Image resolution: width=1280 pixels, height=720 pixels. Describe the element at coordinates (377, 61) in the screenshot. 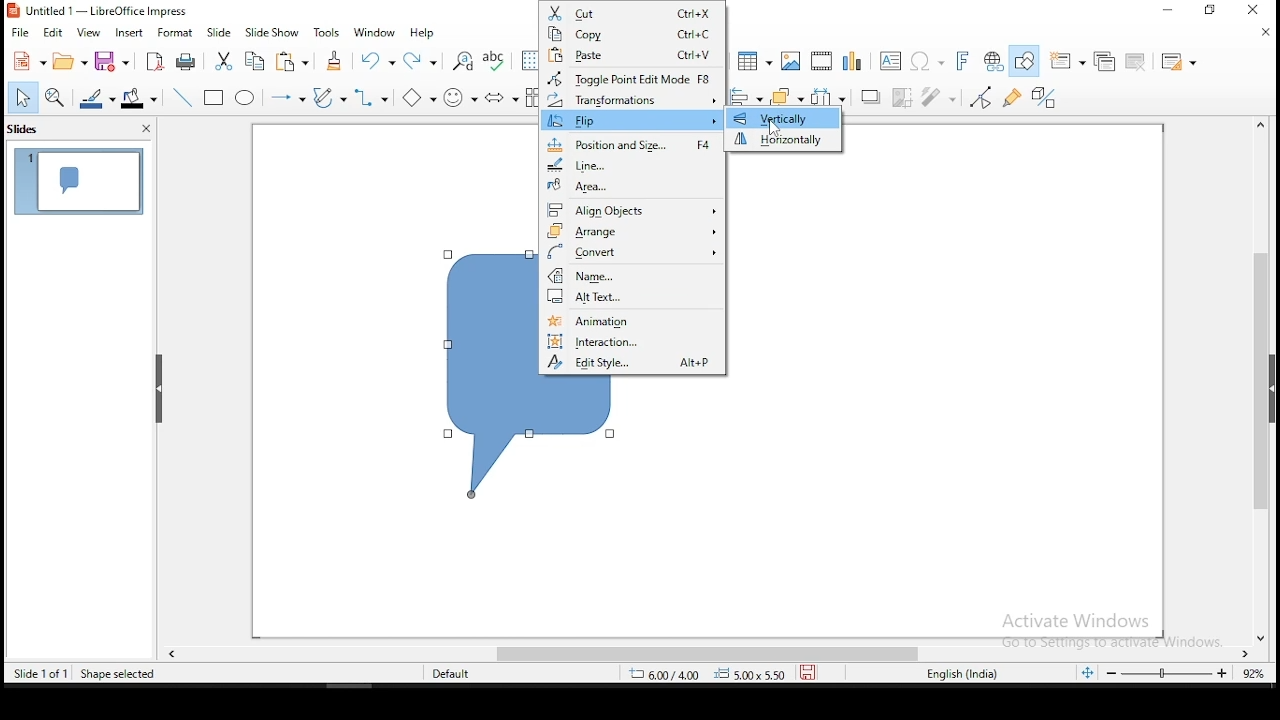

I see `undo` at that location.